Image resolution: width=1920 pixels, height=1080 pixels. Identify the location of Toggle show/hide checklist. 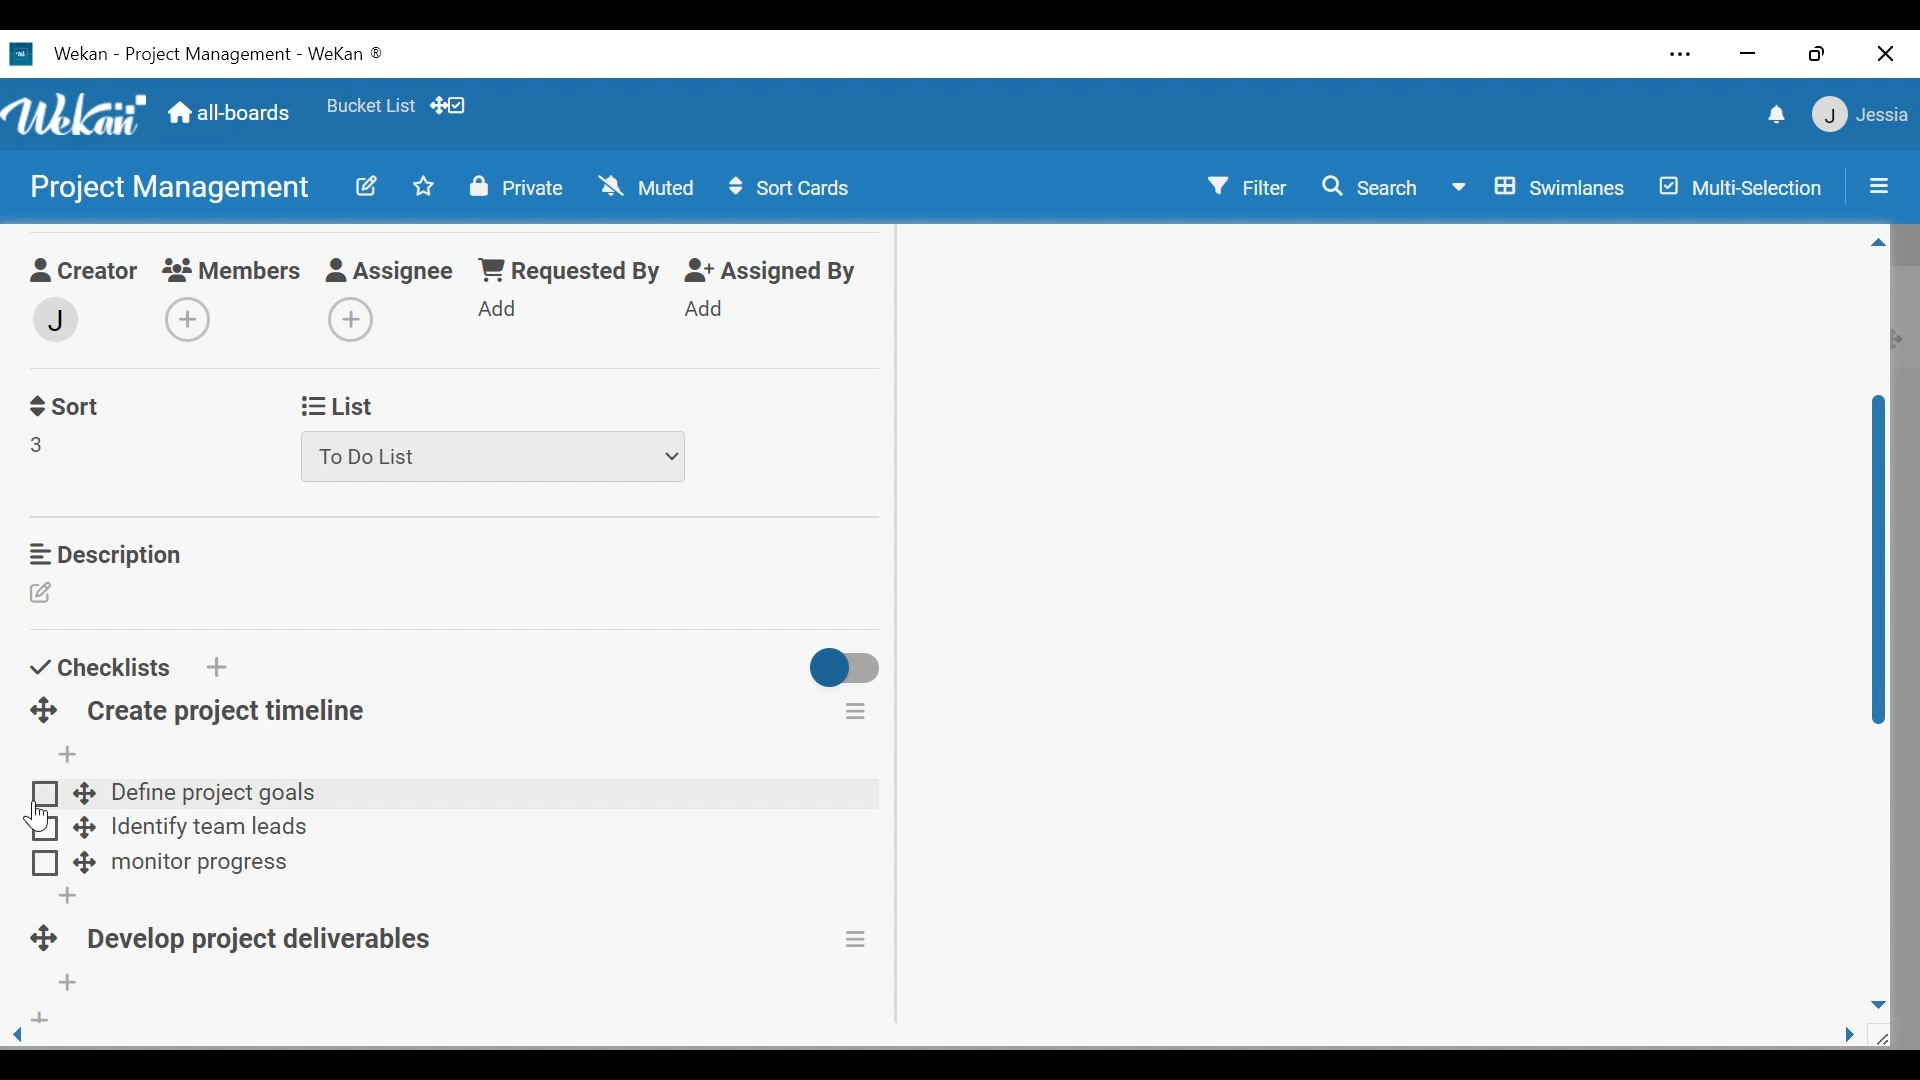
(847, 671).